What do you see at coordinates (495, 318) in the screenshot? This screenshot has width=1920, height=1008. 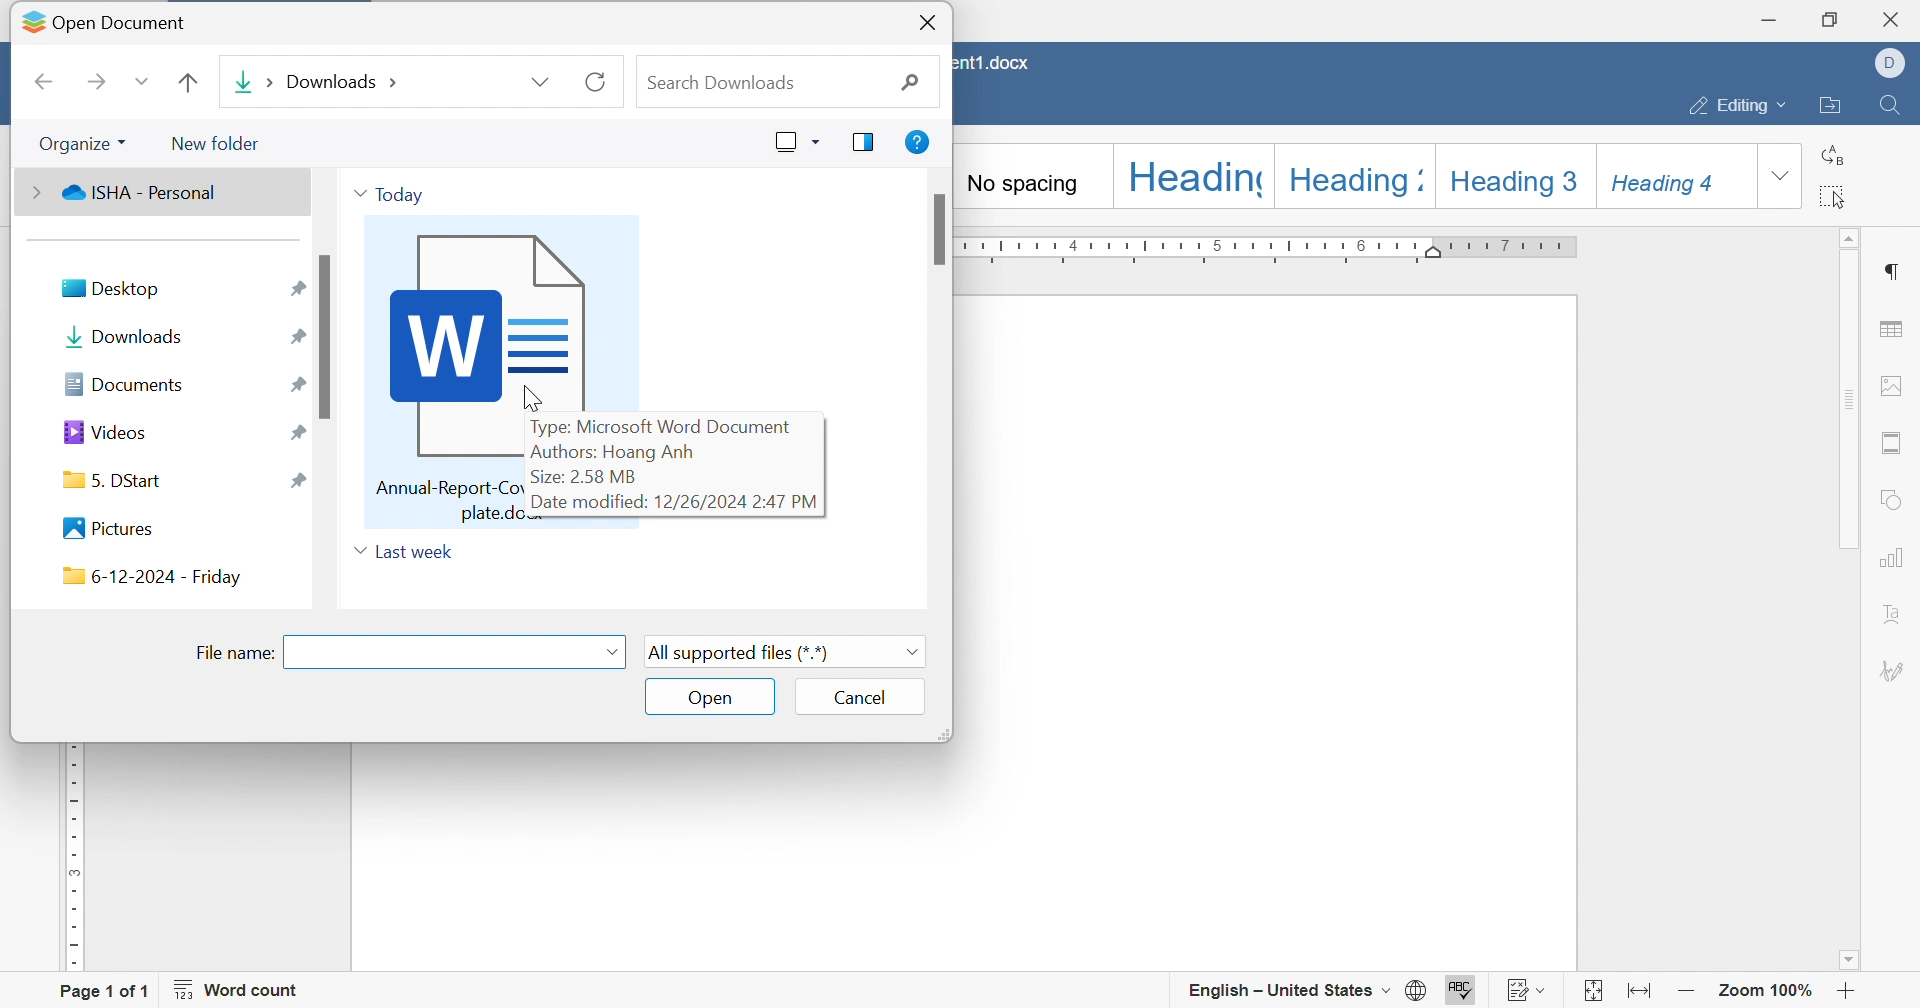 I see `image` at bounding box center [495, 318].